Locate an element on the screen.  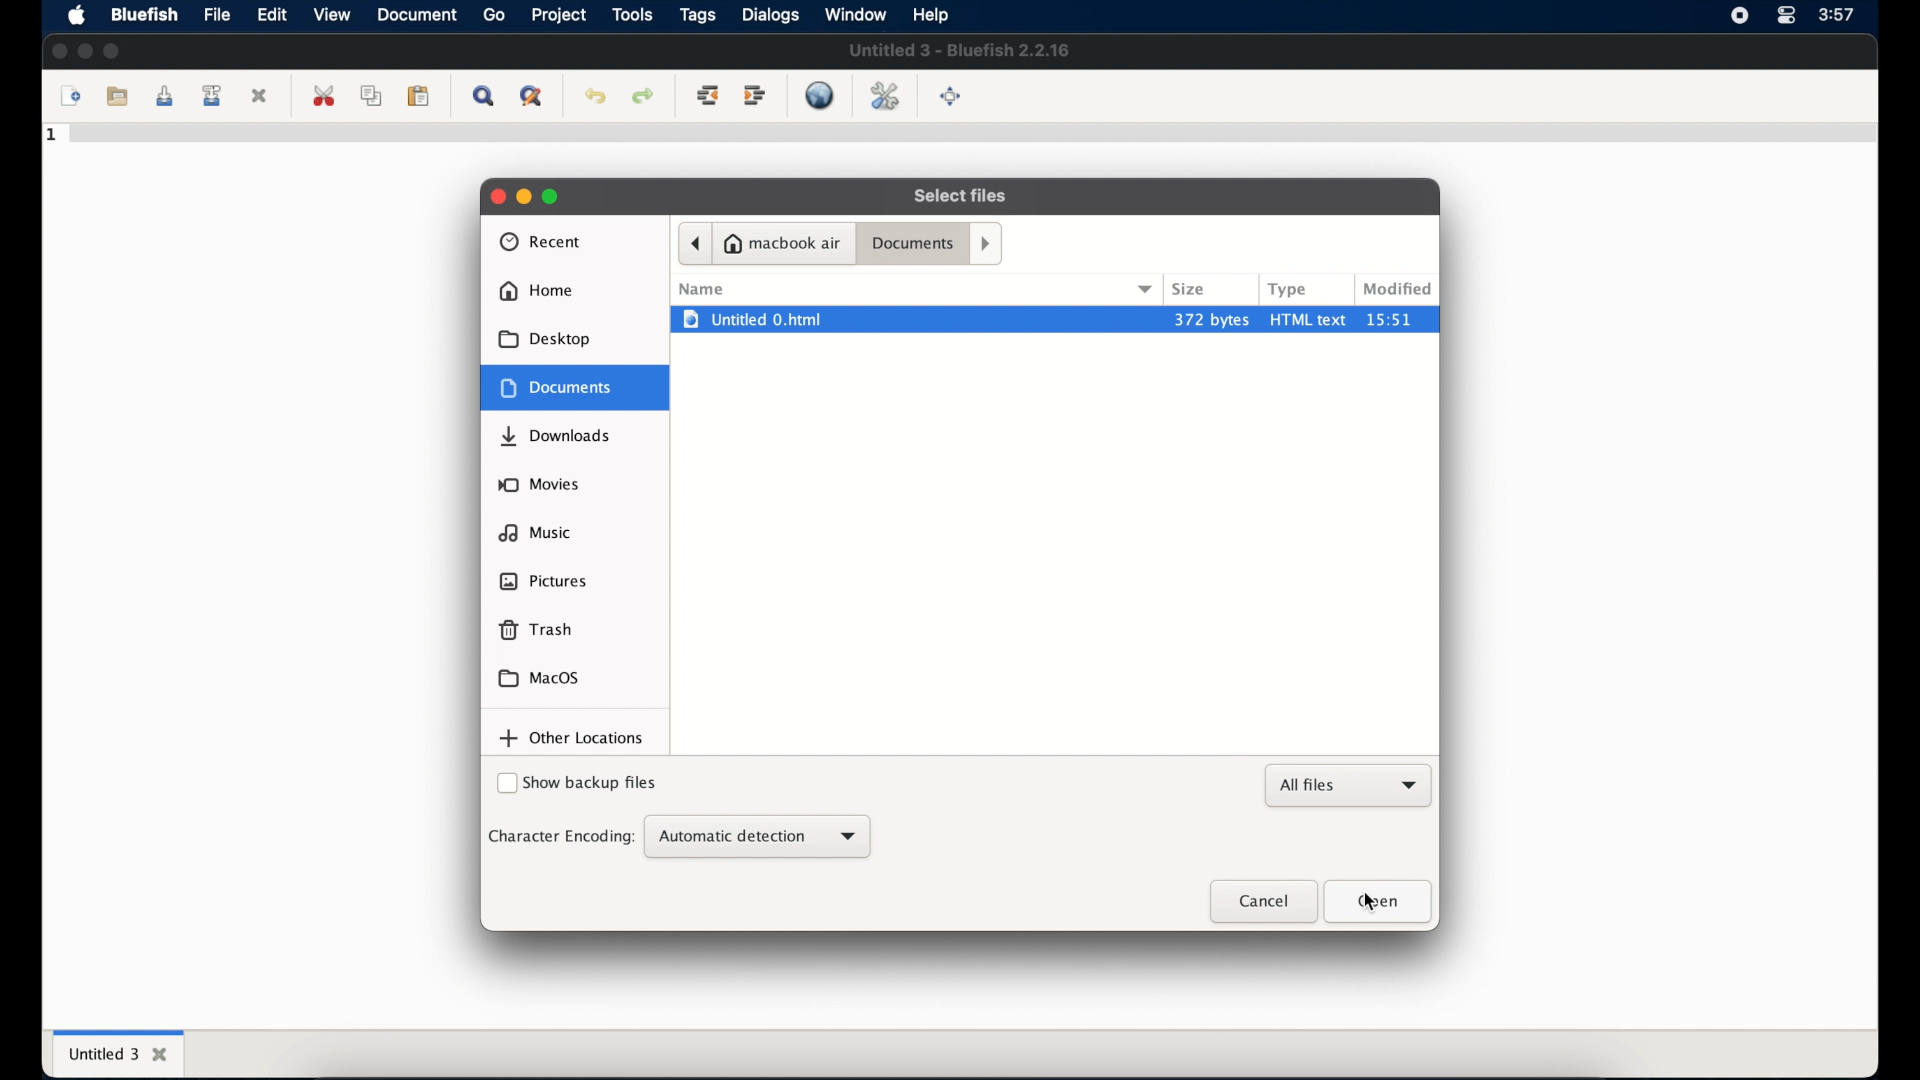
name is located at coordinates (701, 289).